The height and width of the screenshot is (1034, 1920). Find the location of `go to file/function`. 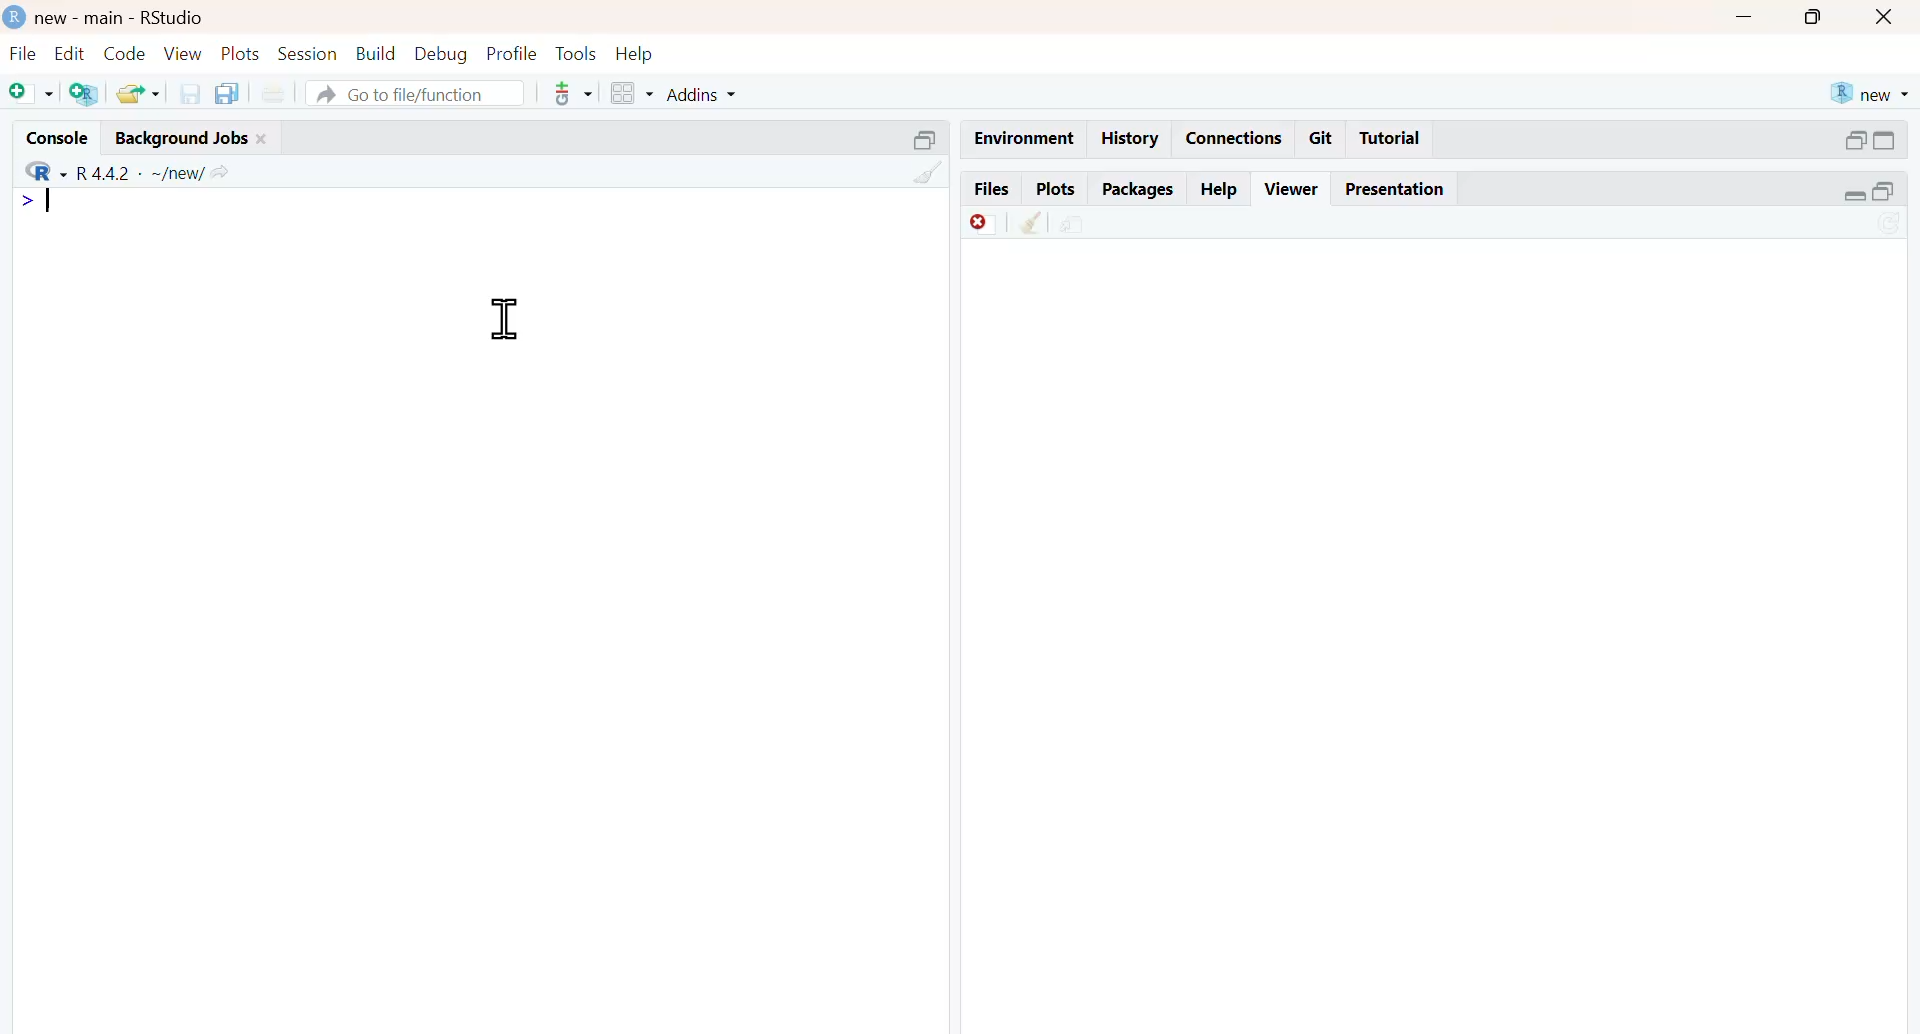

go to file/function is located at coordinates (416, 95).